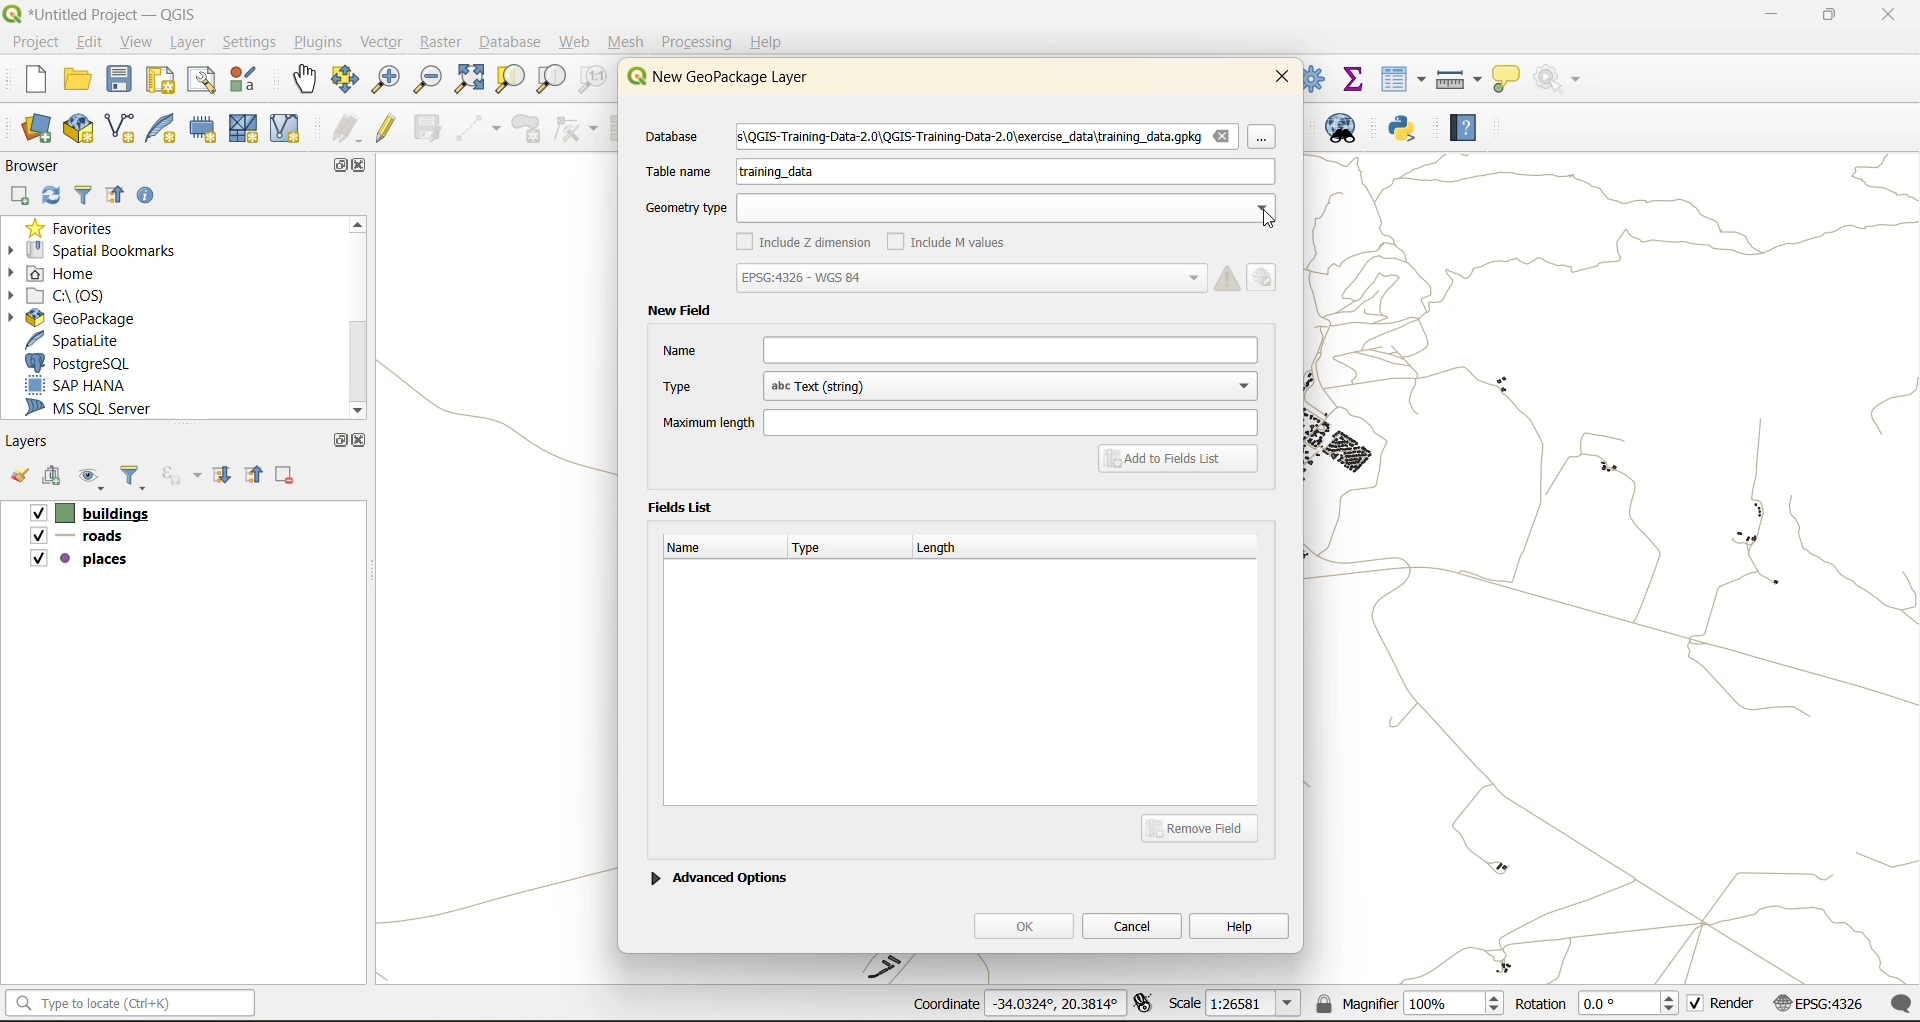 The width and height of the screenshot is (1920, 1022). Describe the element at coordinates (1145, 1005) in the screenshot. I see `toggle extents` at that location.